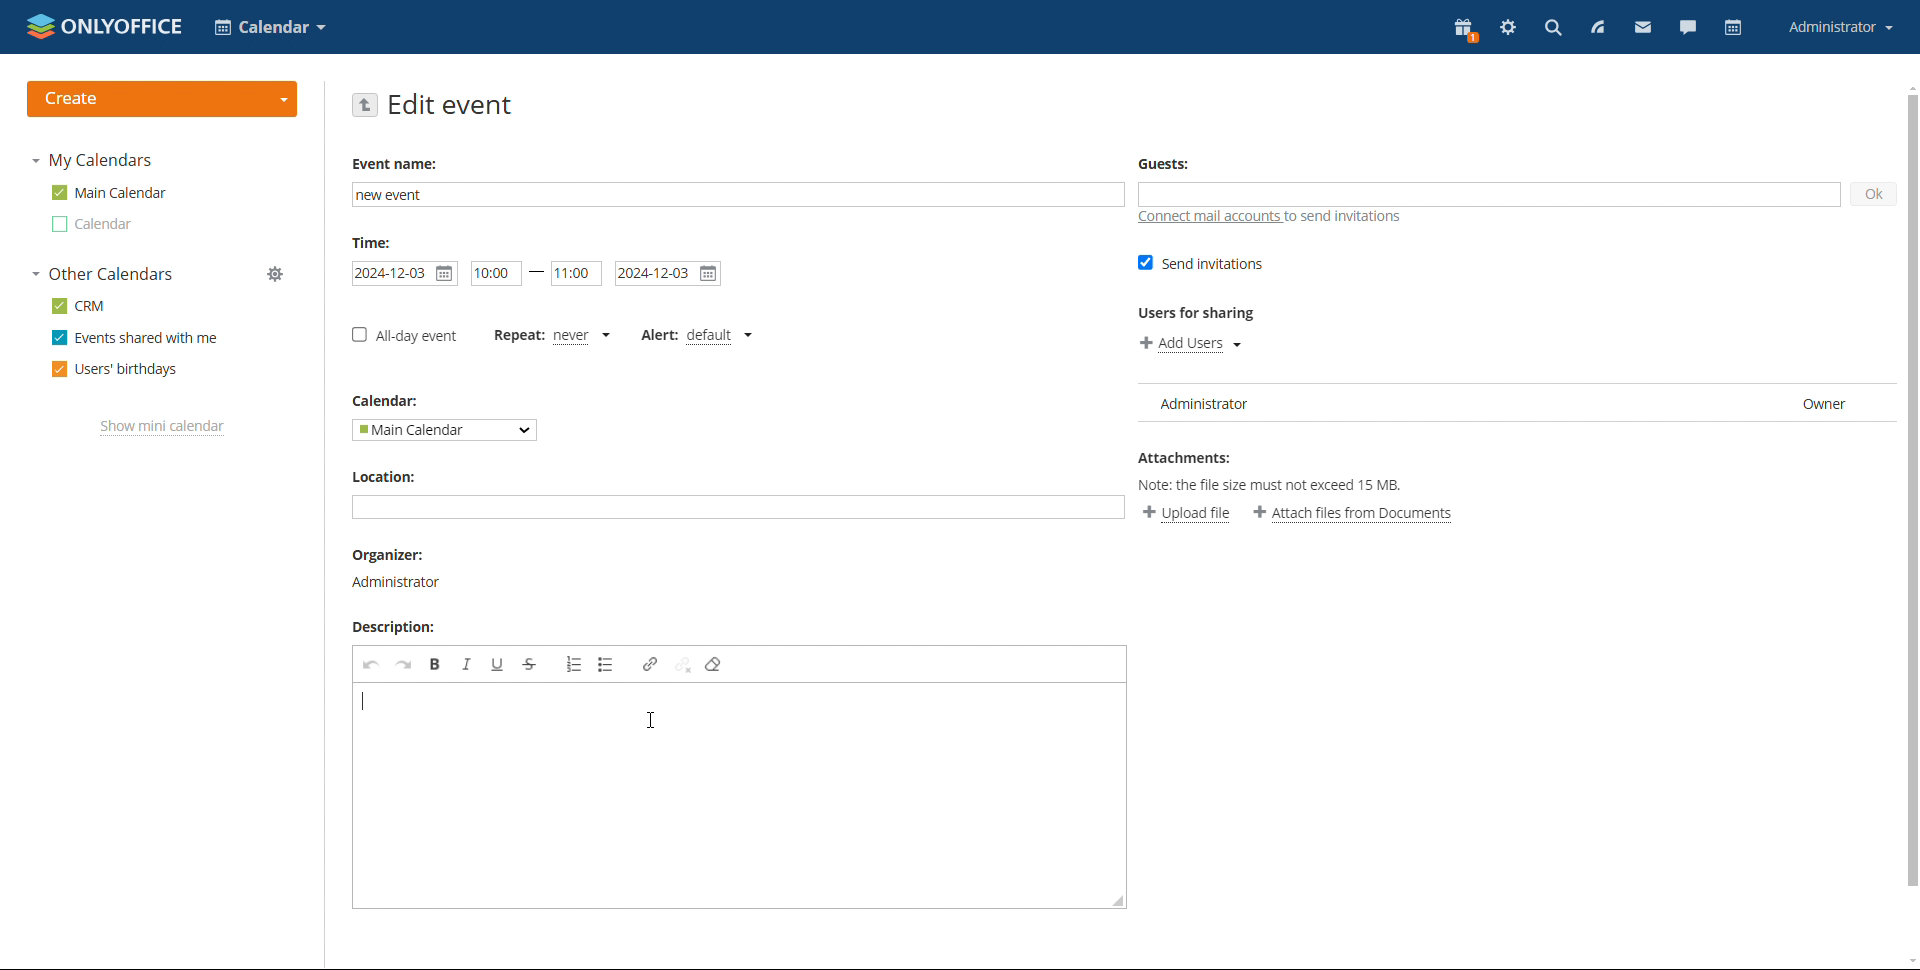 The width and height of the screenshot is (1920, 970). I want to click on underline, so click(499, 664).